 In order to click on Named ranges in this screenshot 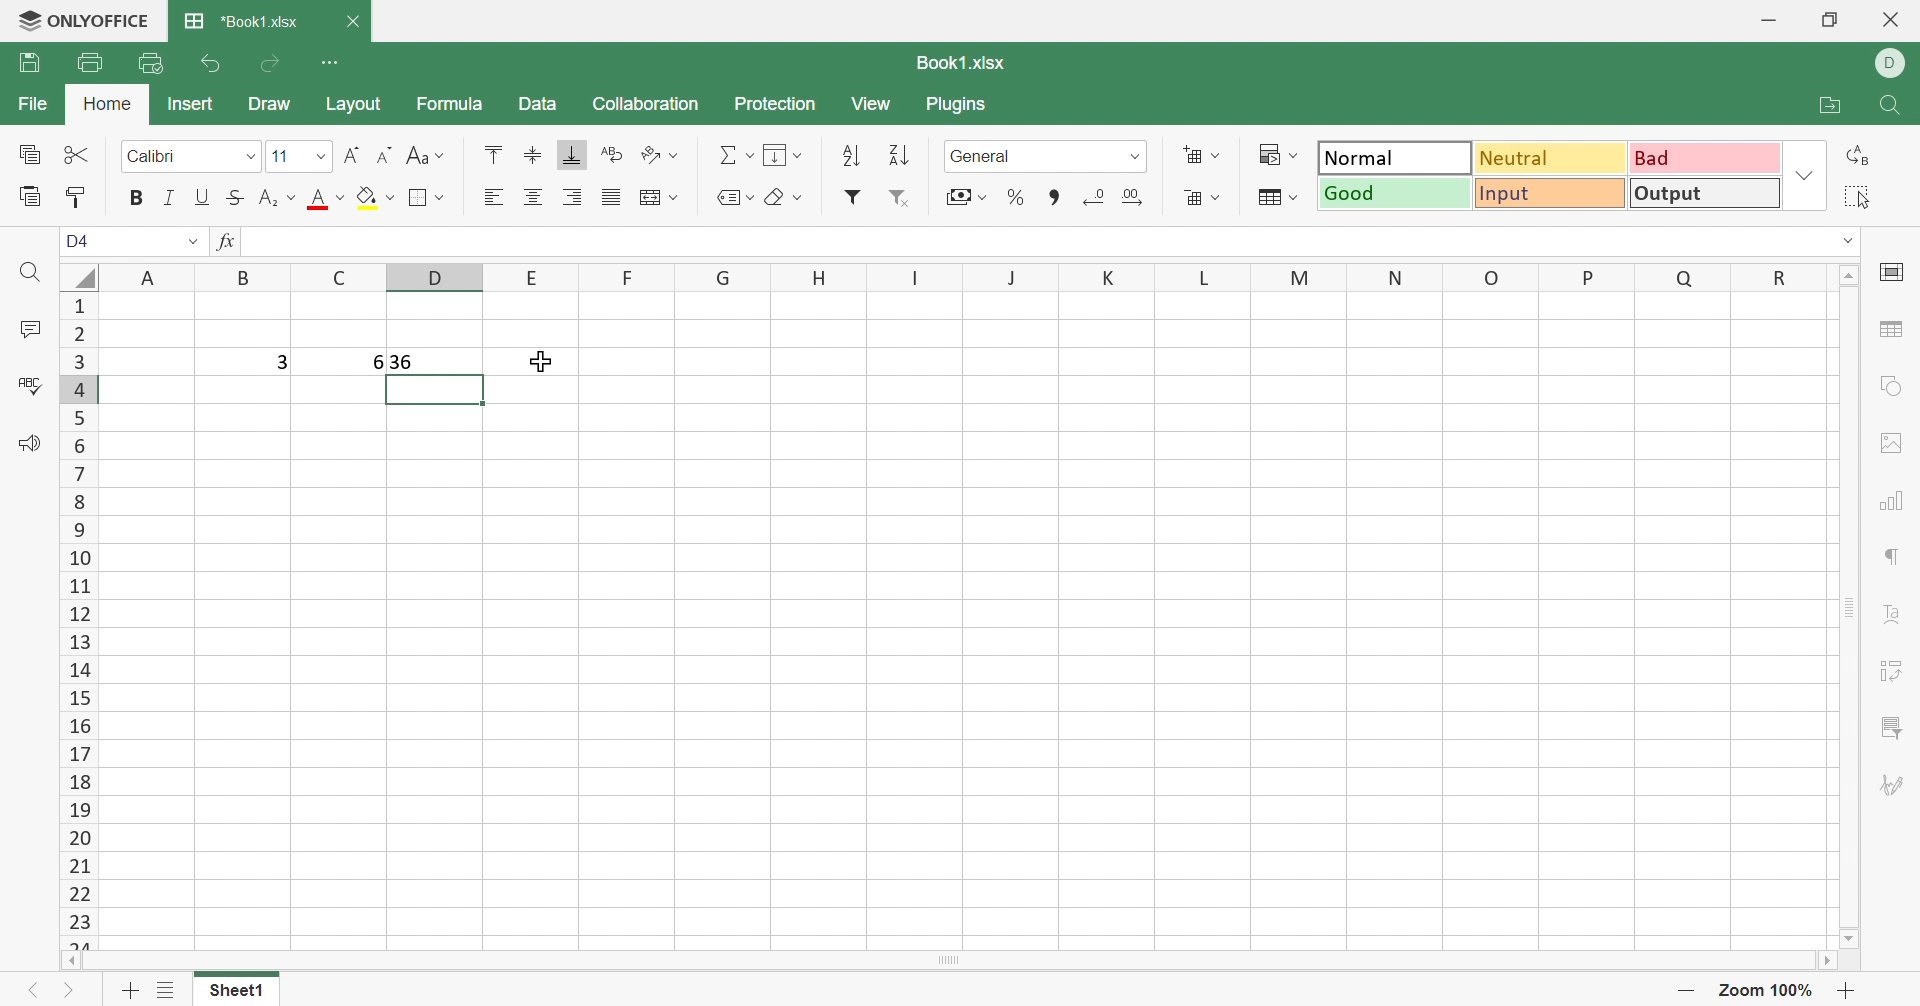, I will do `click(733, 195)`.